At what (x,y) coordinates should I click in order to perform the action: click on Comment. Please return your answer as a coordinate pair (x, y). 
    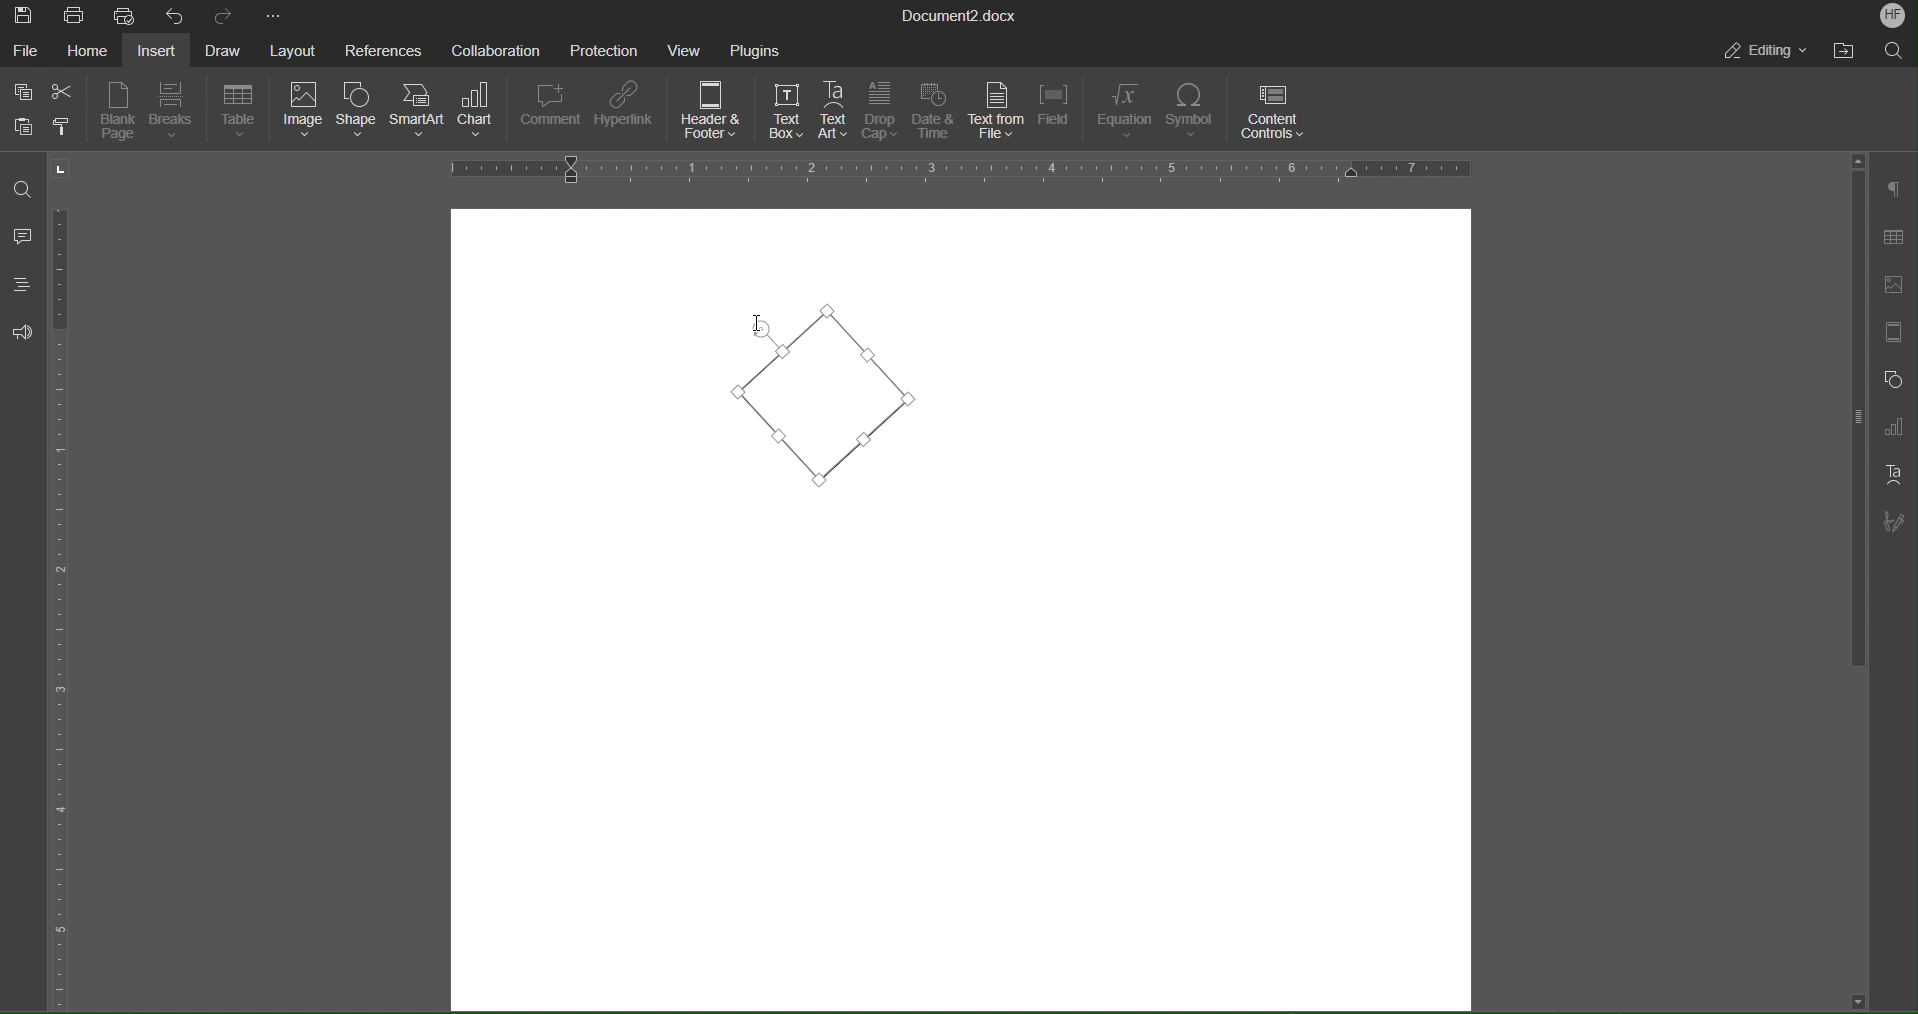
    Looking at the image, I should click on (551, 112).